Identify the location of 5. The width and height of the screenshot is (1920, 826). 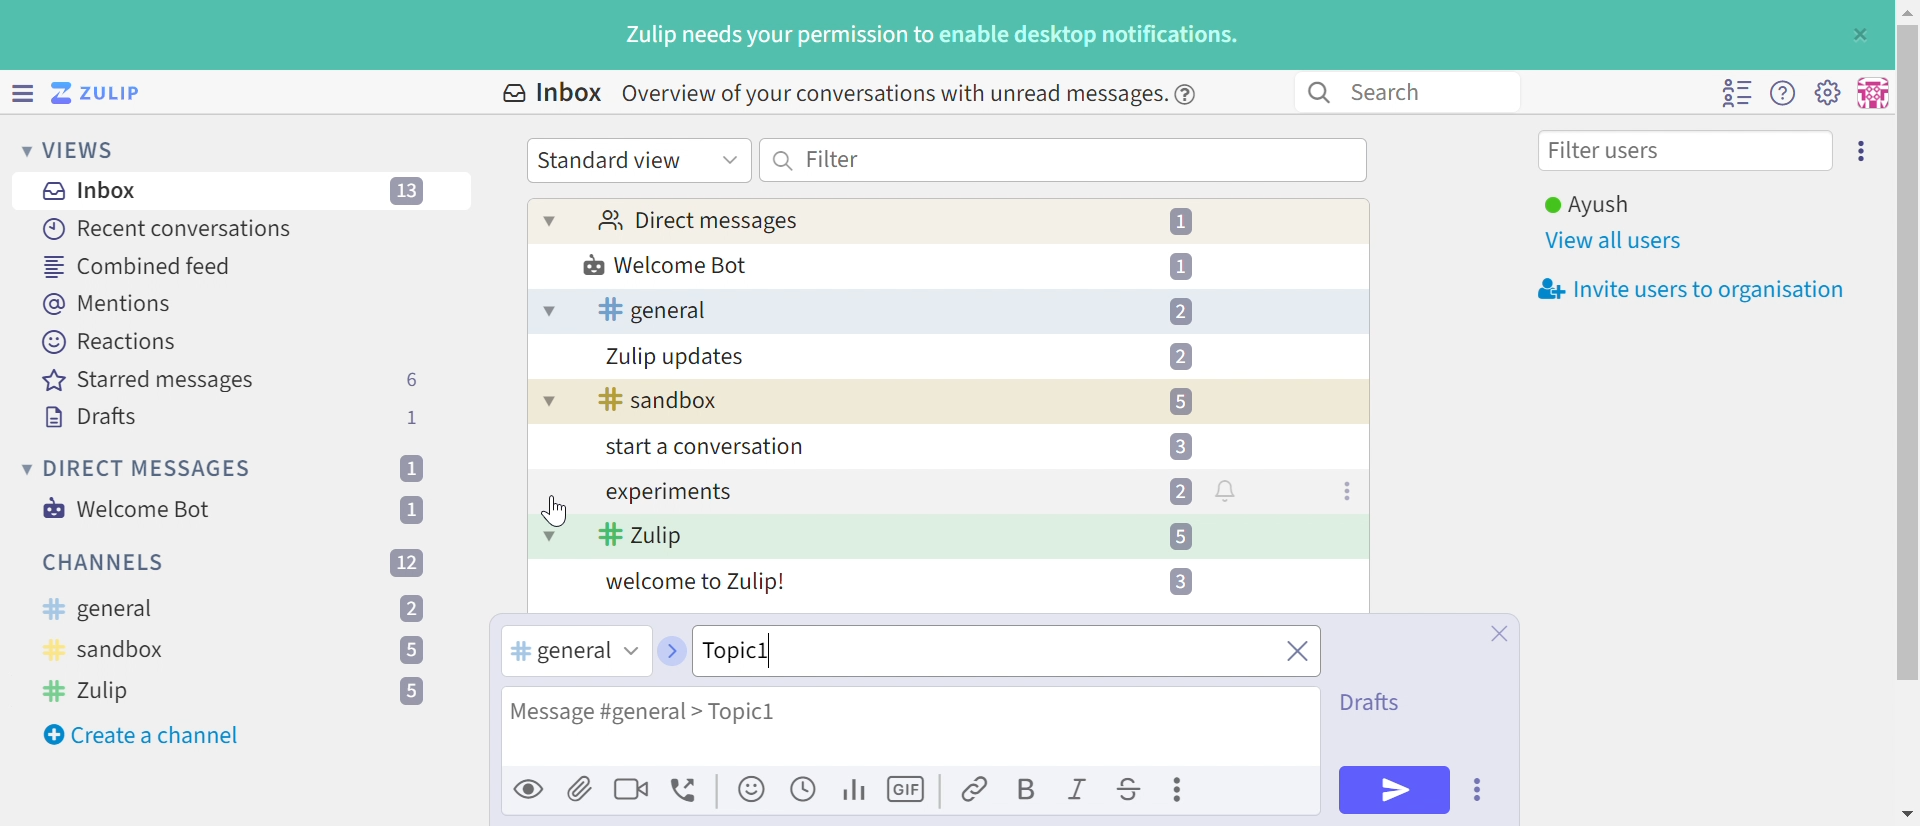
(1179, 536).